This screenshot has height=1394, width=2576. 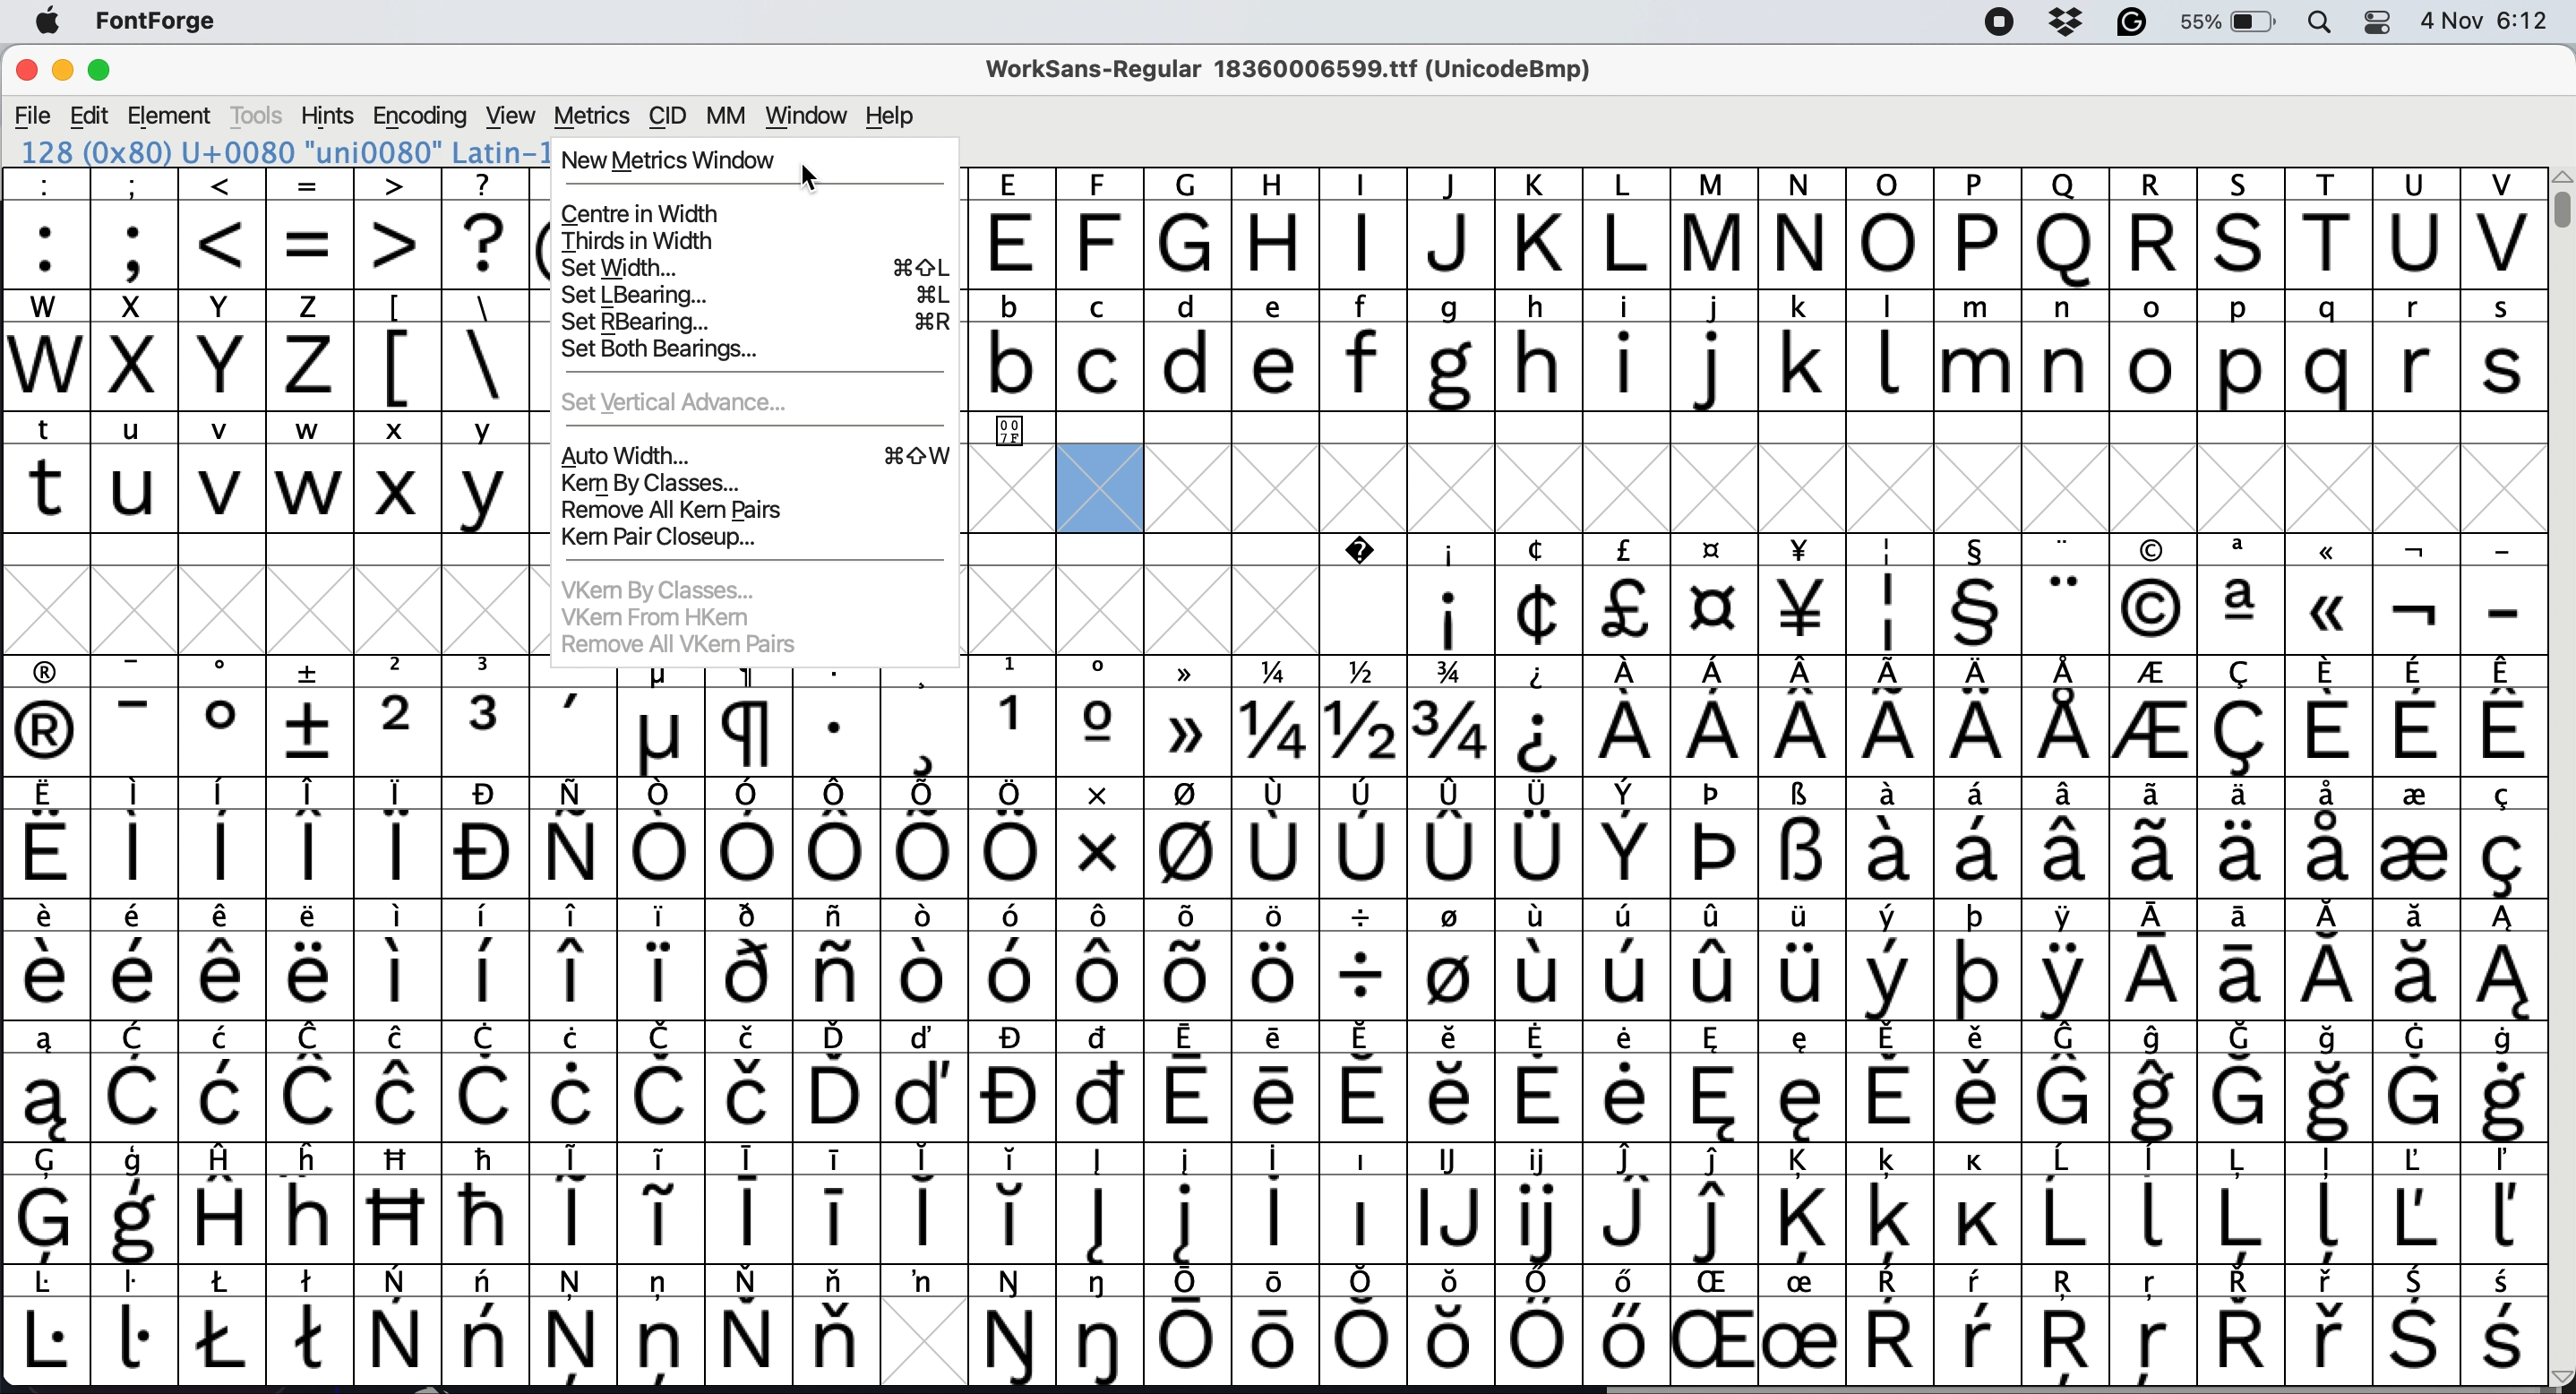 I want to click on control center, so click(x=2384, y=22).